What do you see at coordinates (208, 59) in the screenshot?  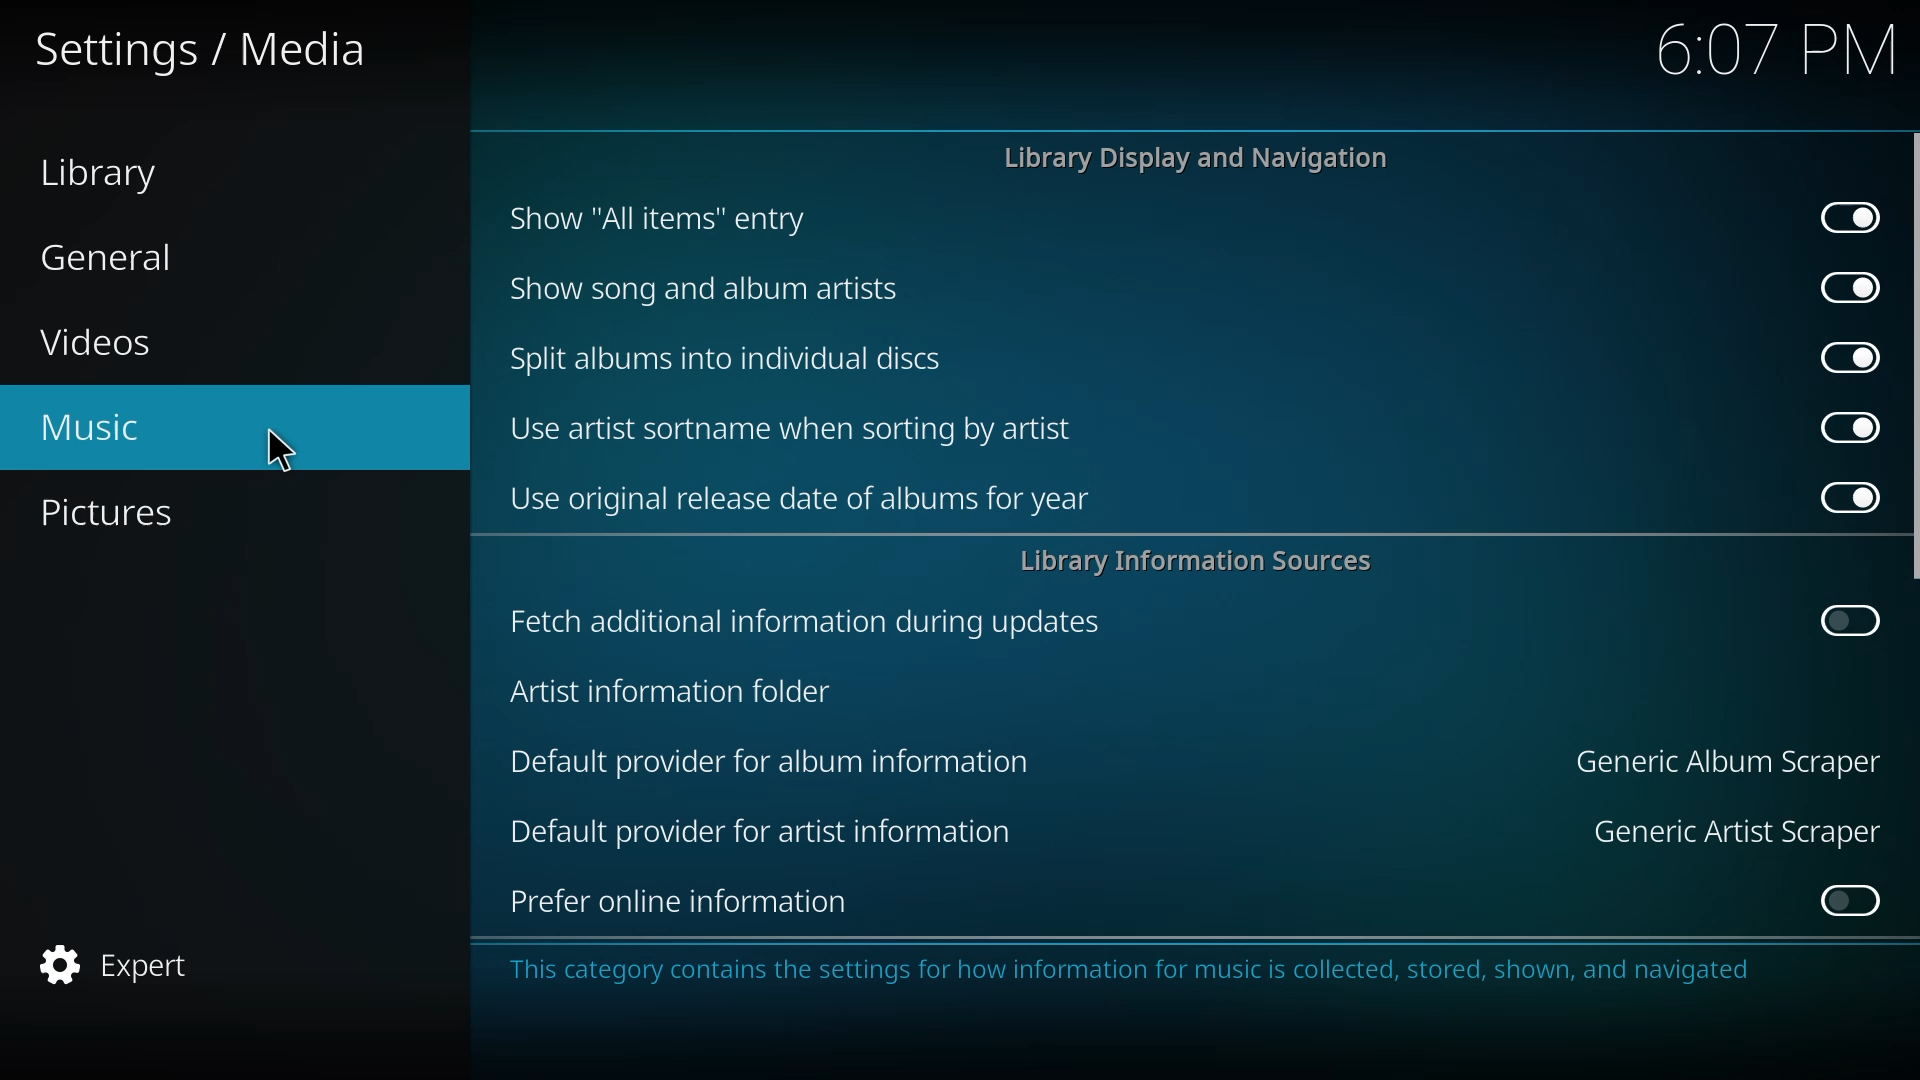 I see `settings media` at bounding box center [208, 59].